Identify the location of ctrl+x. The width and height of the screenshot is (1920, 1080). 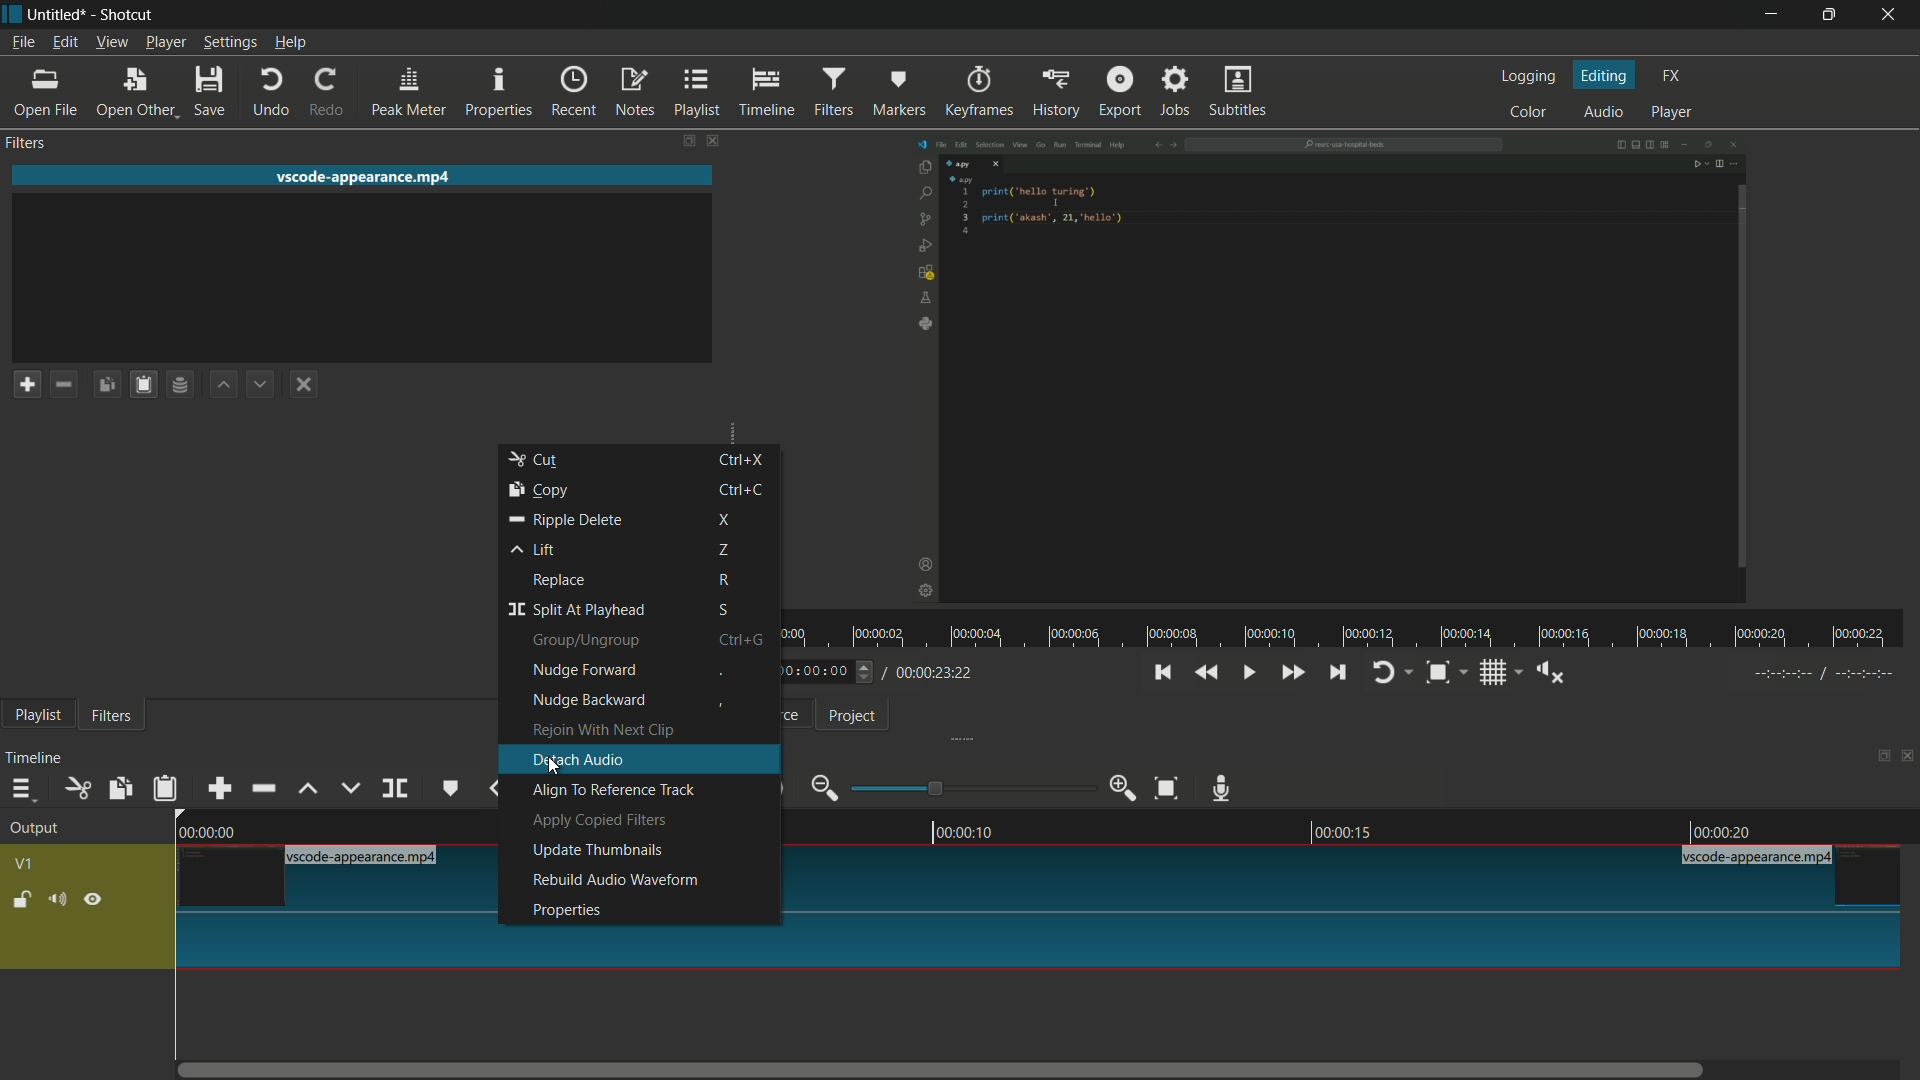
(740, 458).